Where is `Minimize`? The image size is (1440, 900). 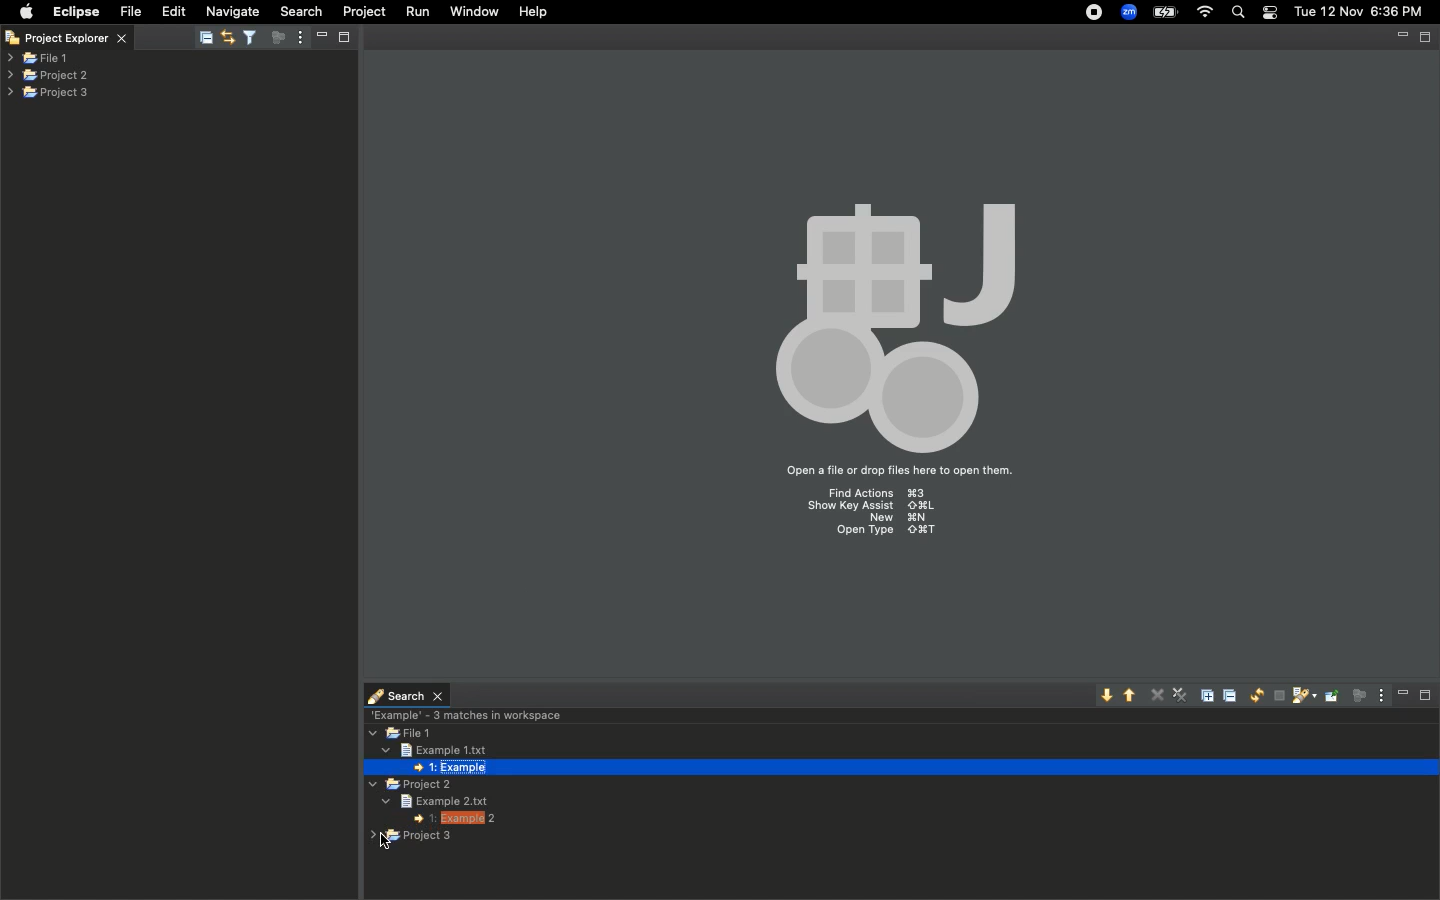 Minimize is located at coordinates (1403, 694).